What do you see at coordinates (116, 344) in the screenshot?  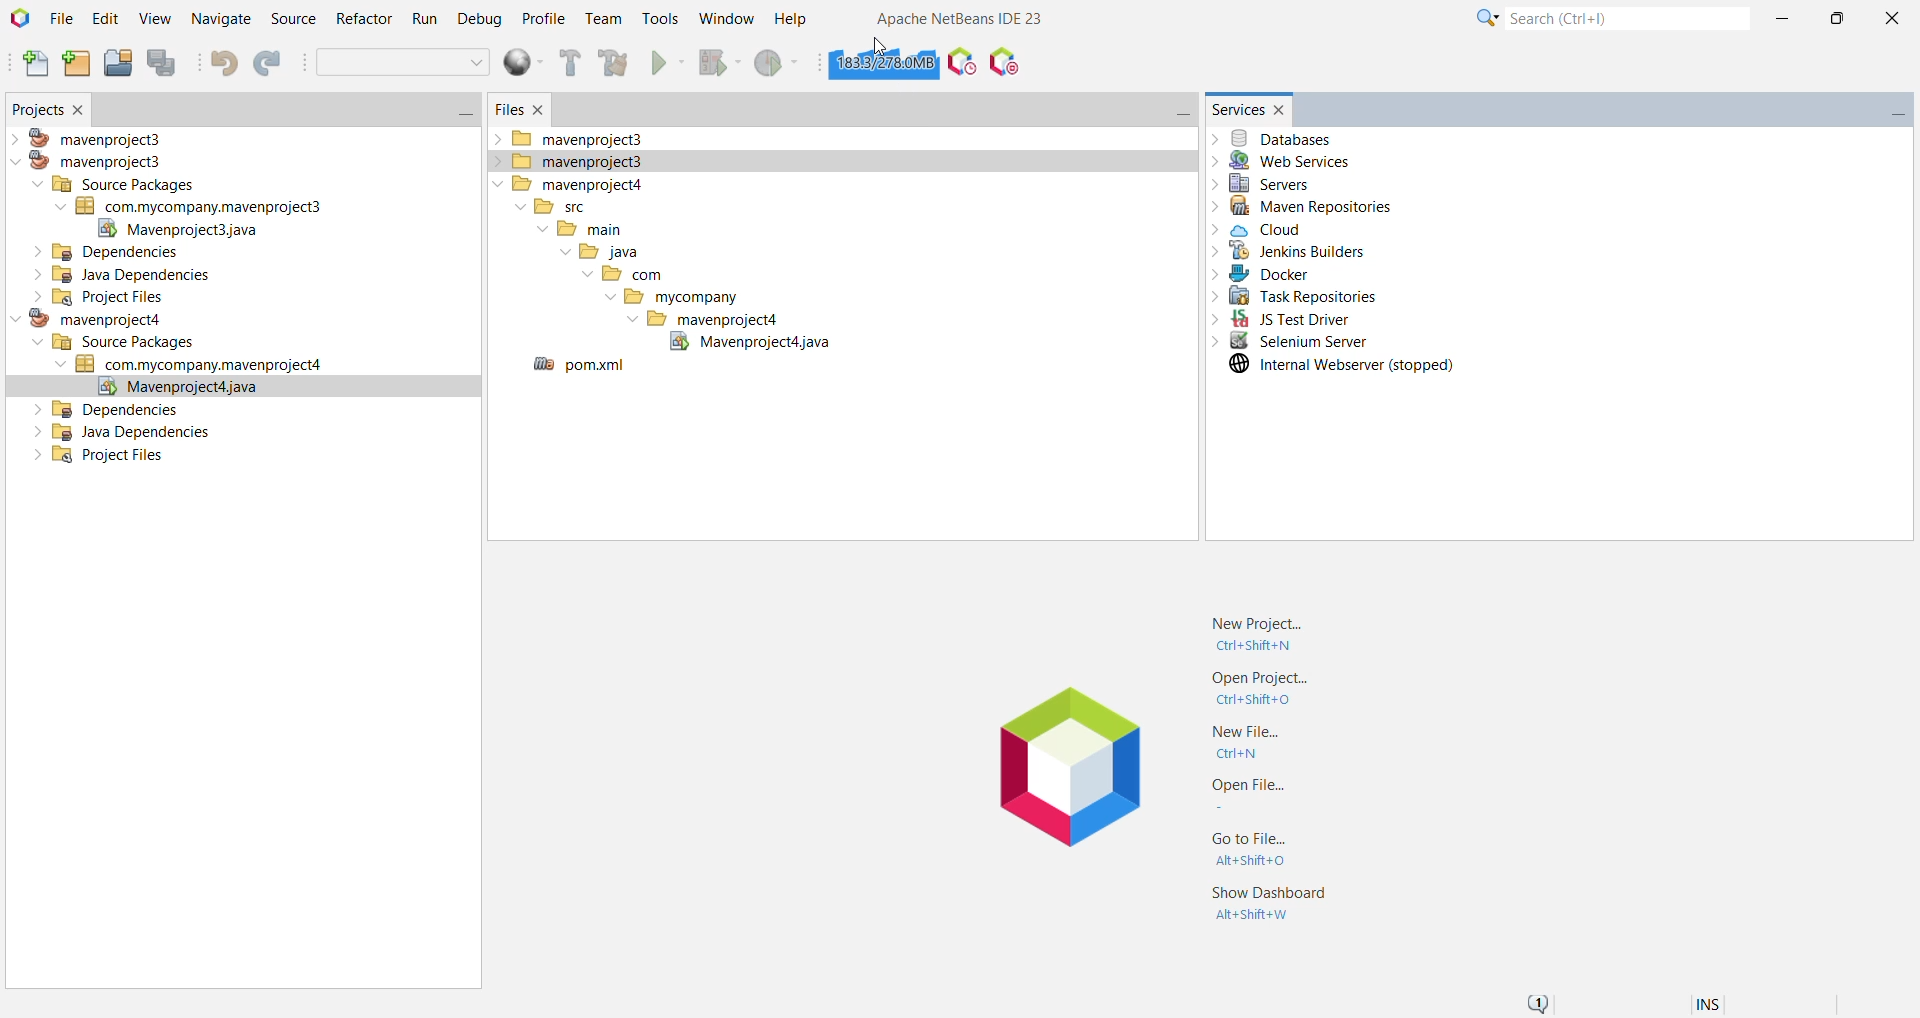 I see `Source Packages` at bounding box center [116, 344].